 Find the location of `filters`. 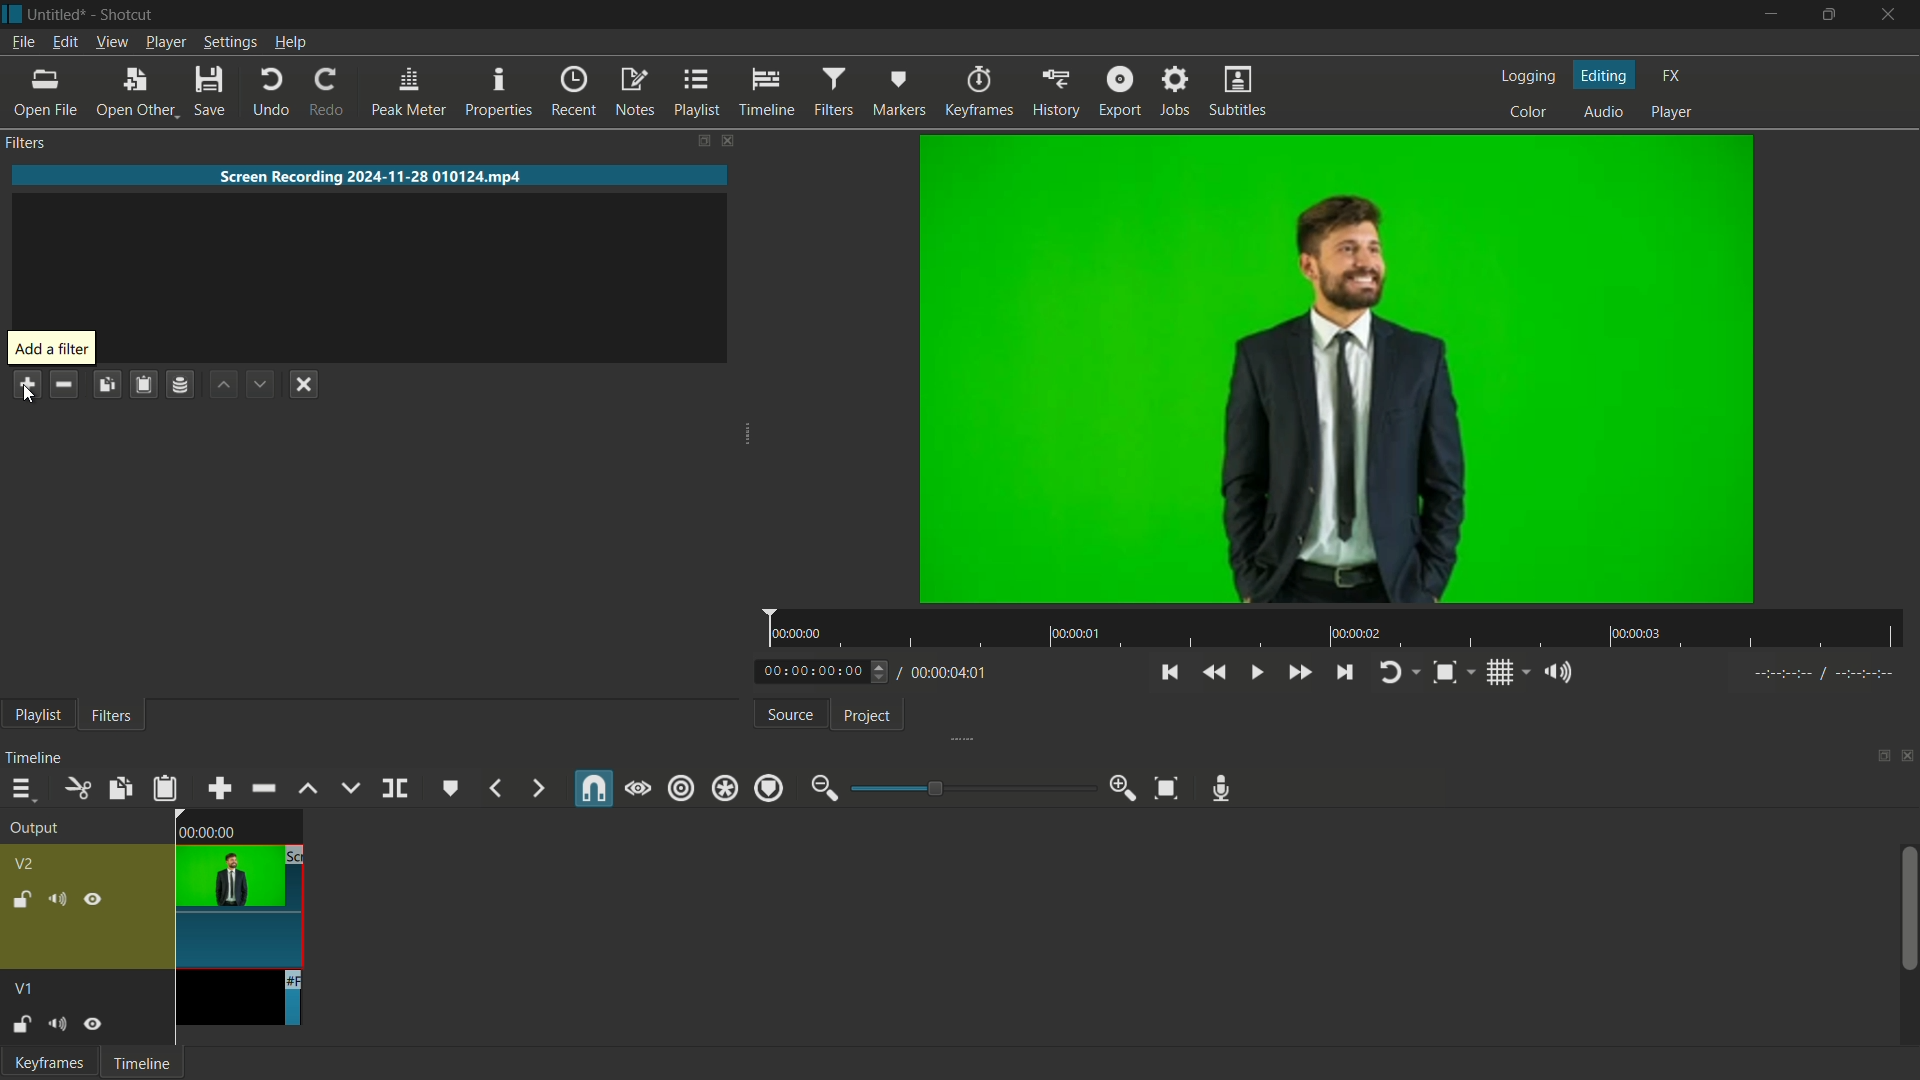

filters is located at coordinates (29, 146).